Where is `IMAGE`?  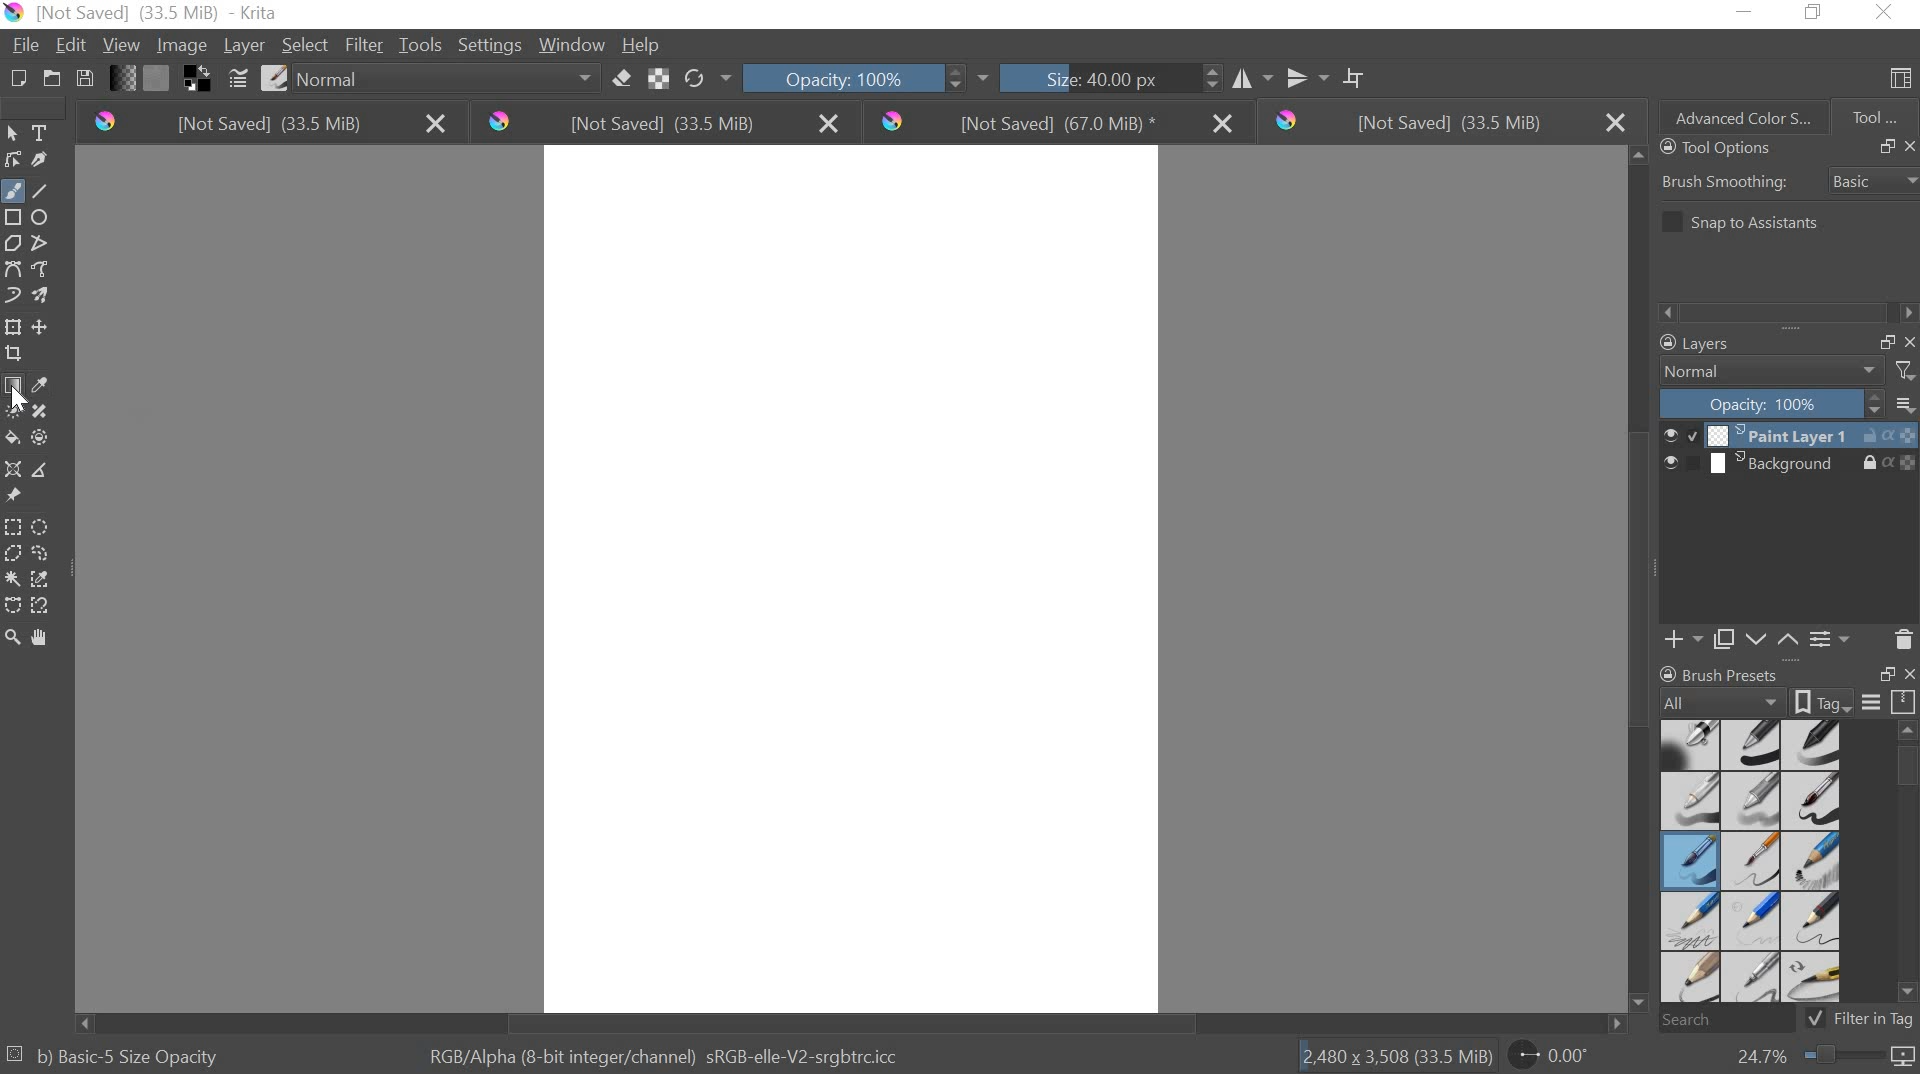
IMAGE is located at coordinates (182, 48).